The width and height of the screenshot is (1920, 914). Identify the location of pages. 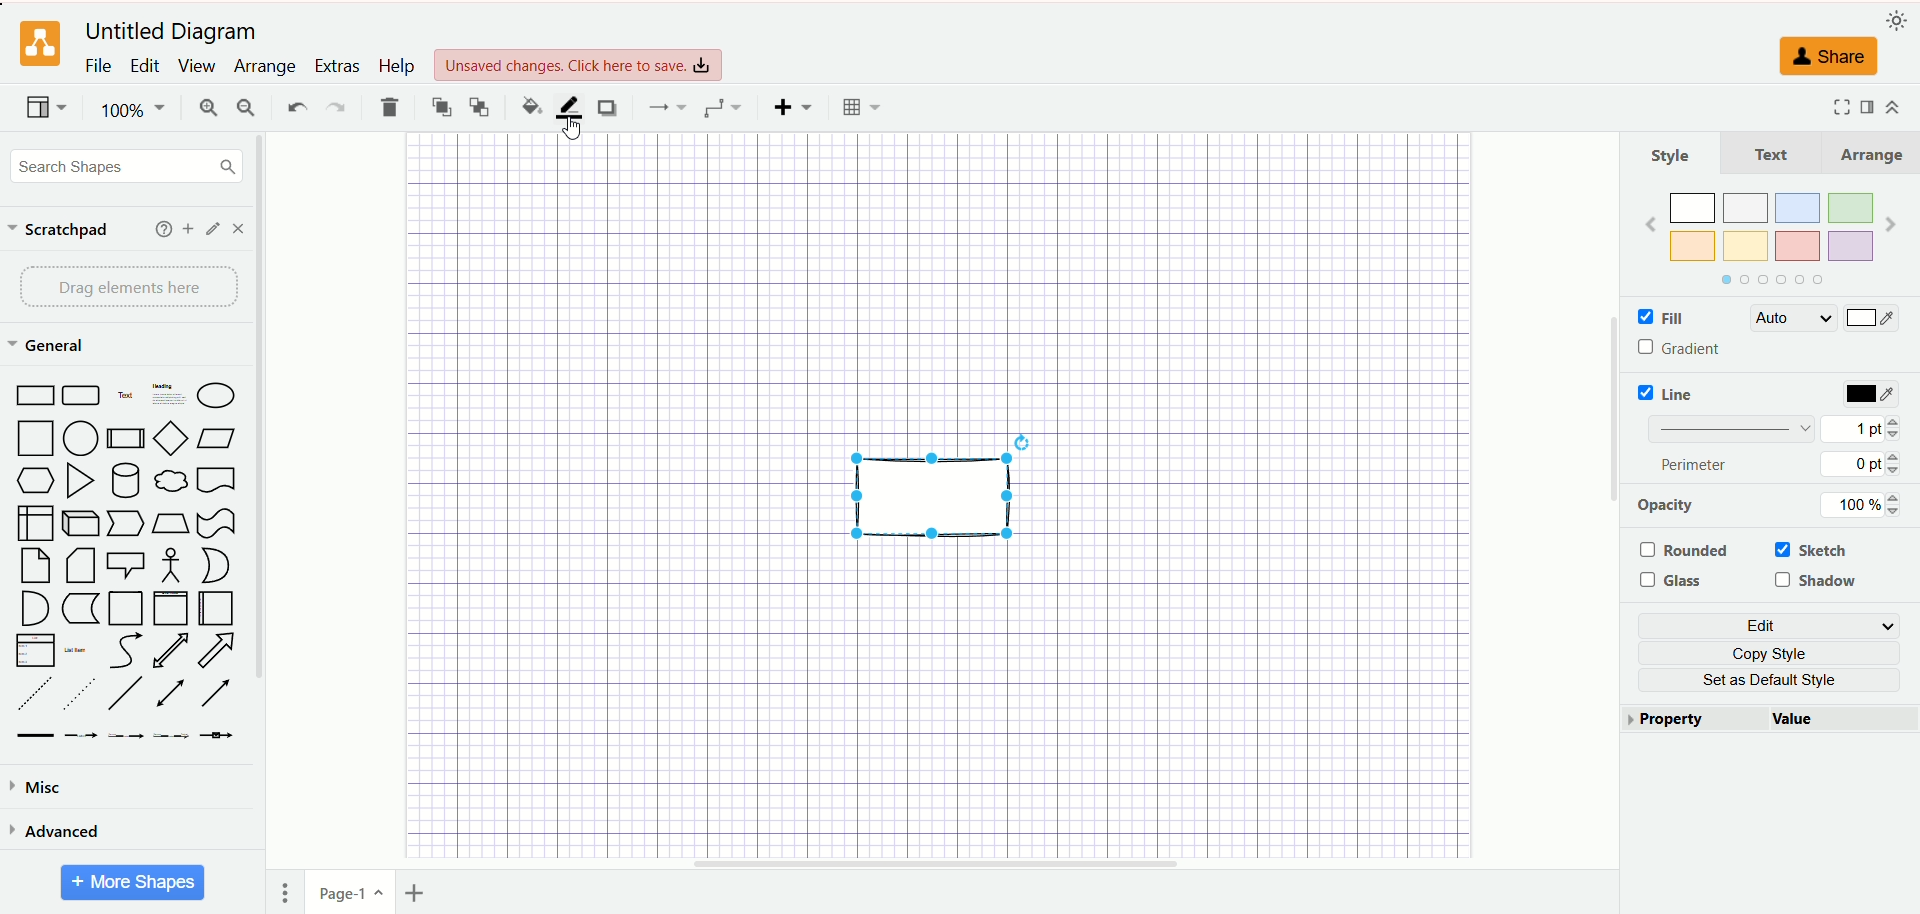
(289, 894).